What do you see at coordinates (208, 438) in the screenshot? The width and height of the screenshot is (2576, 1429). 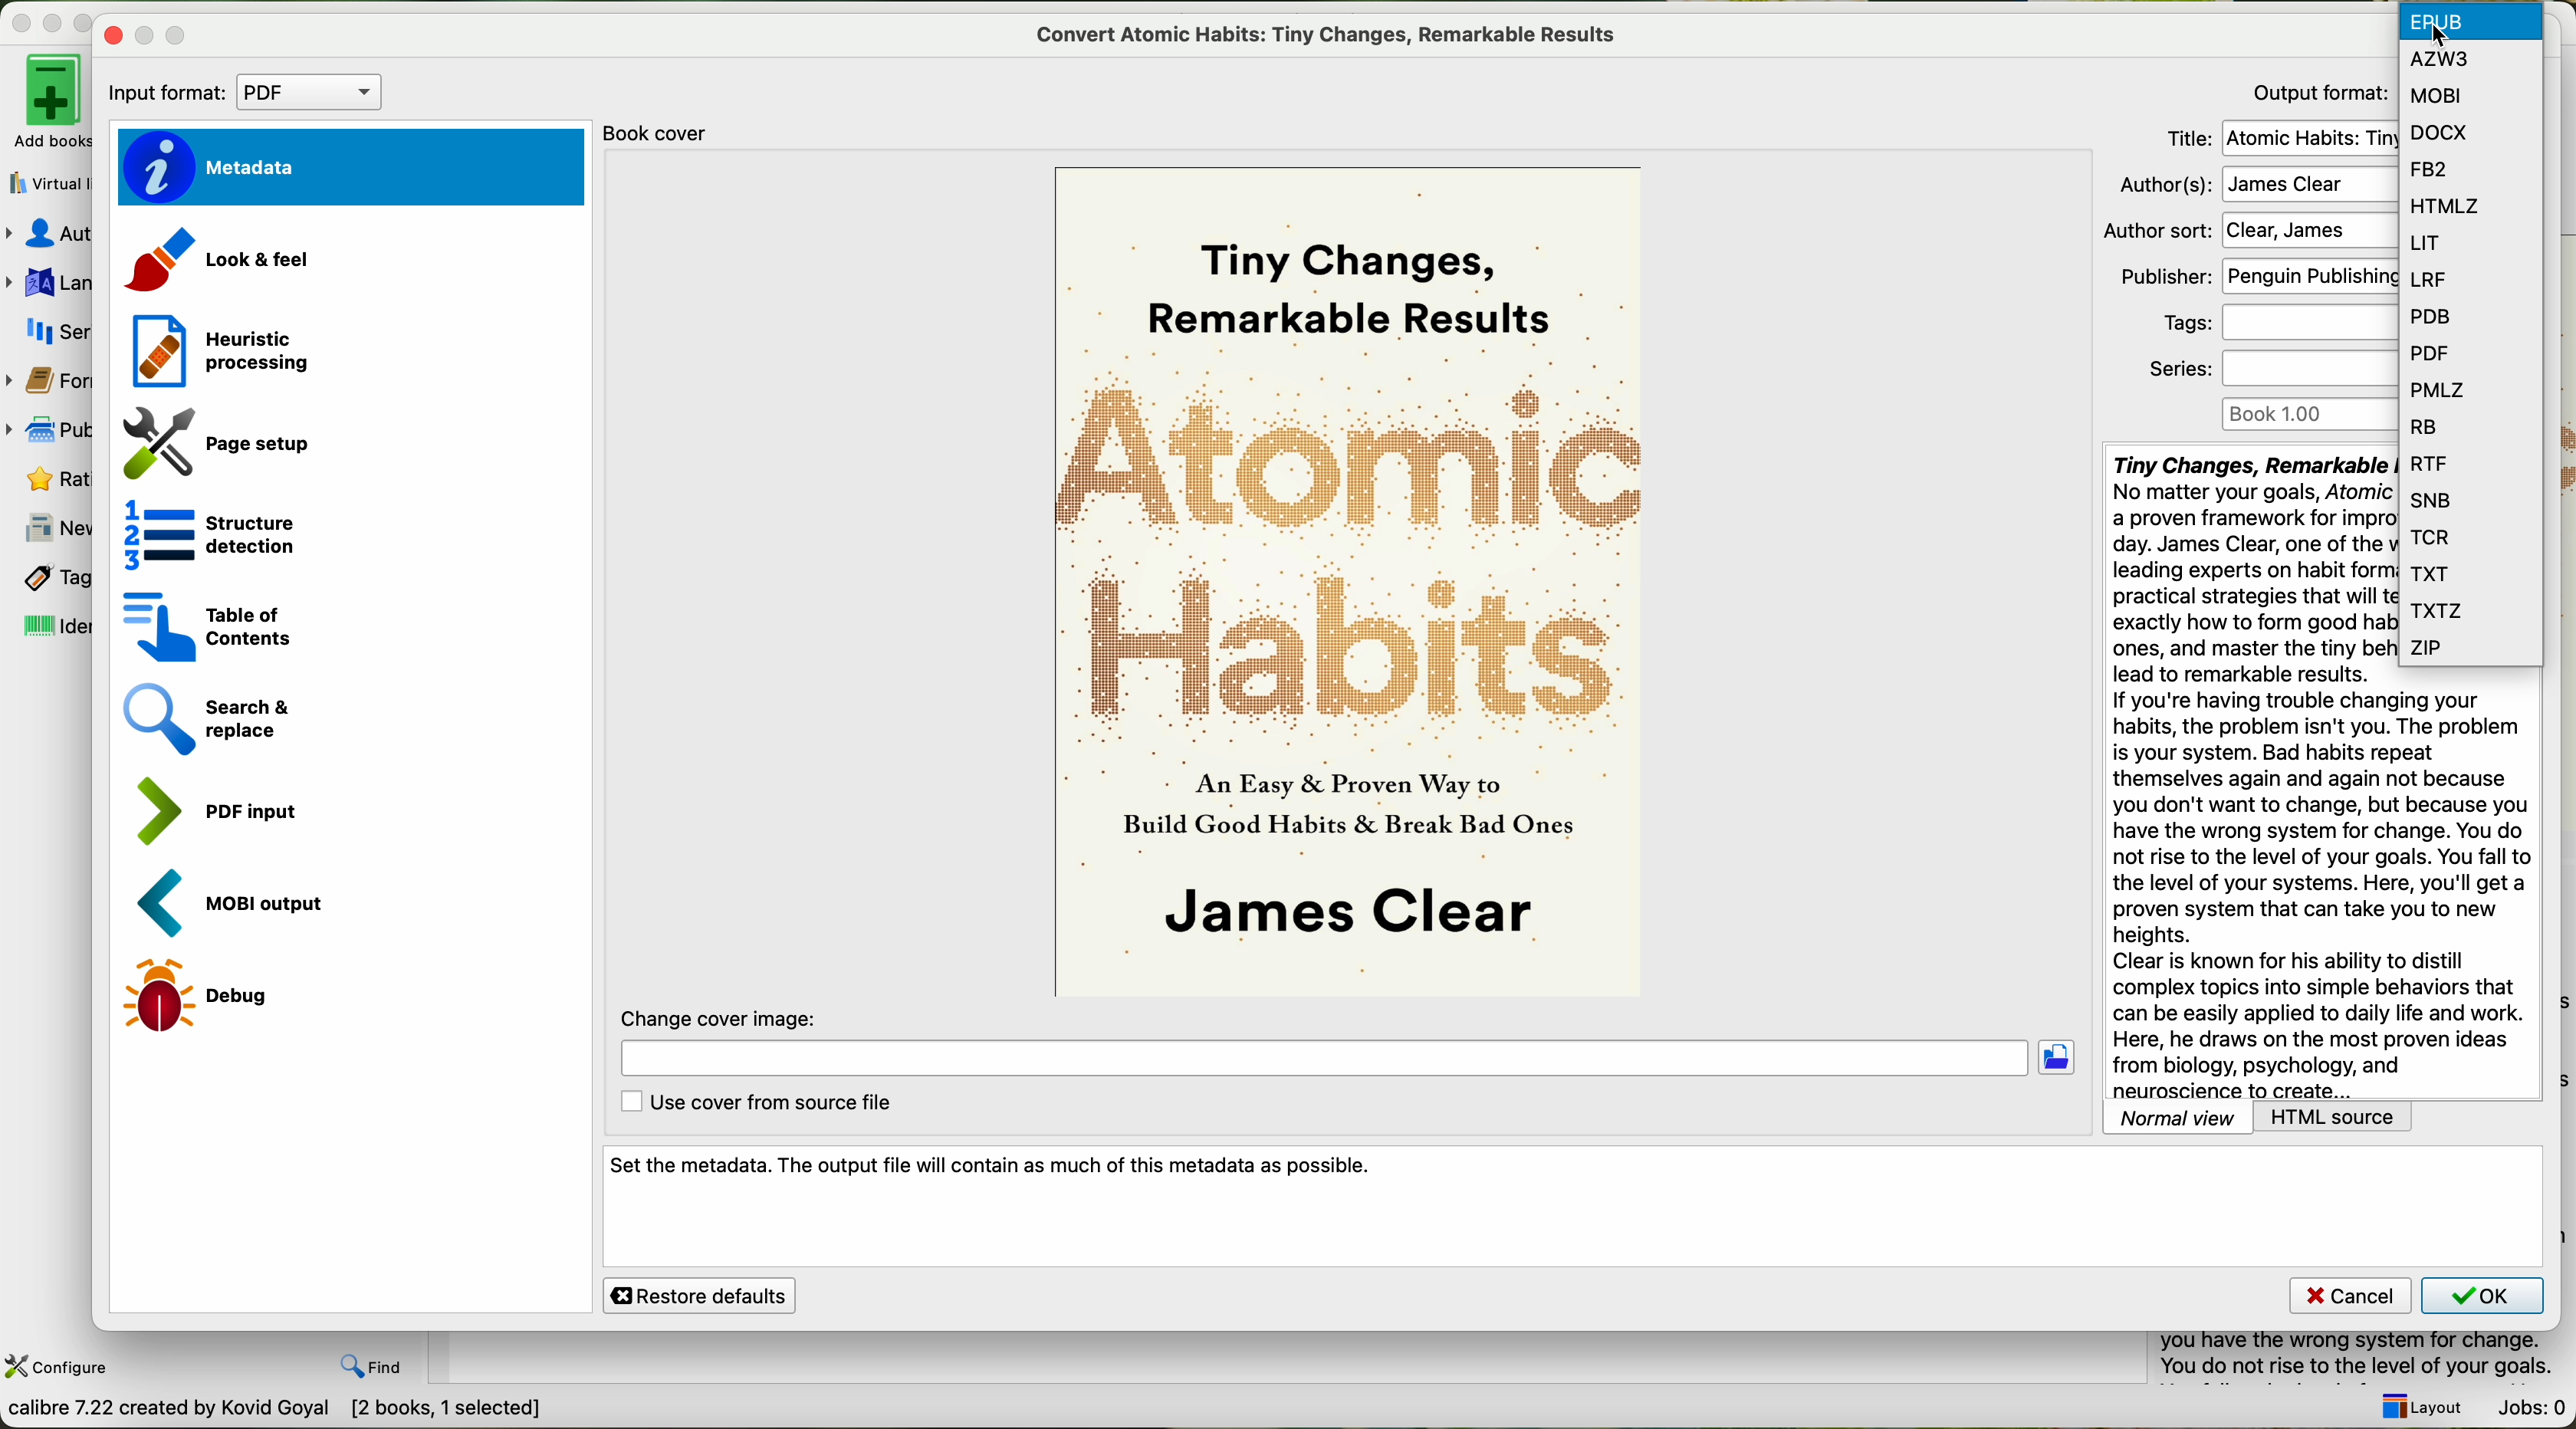 I see `page setup` at bounding box center [208, 438].